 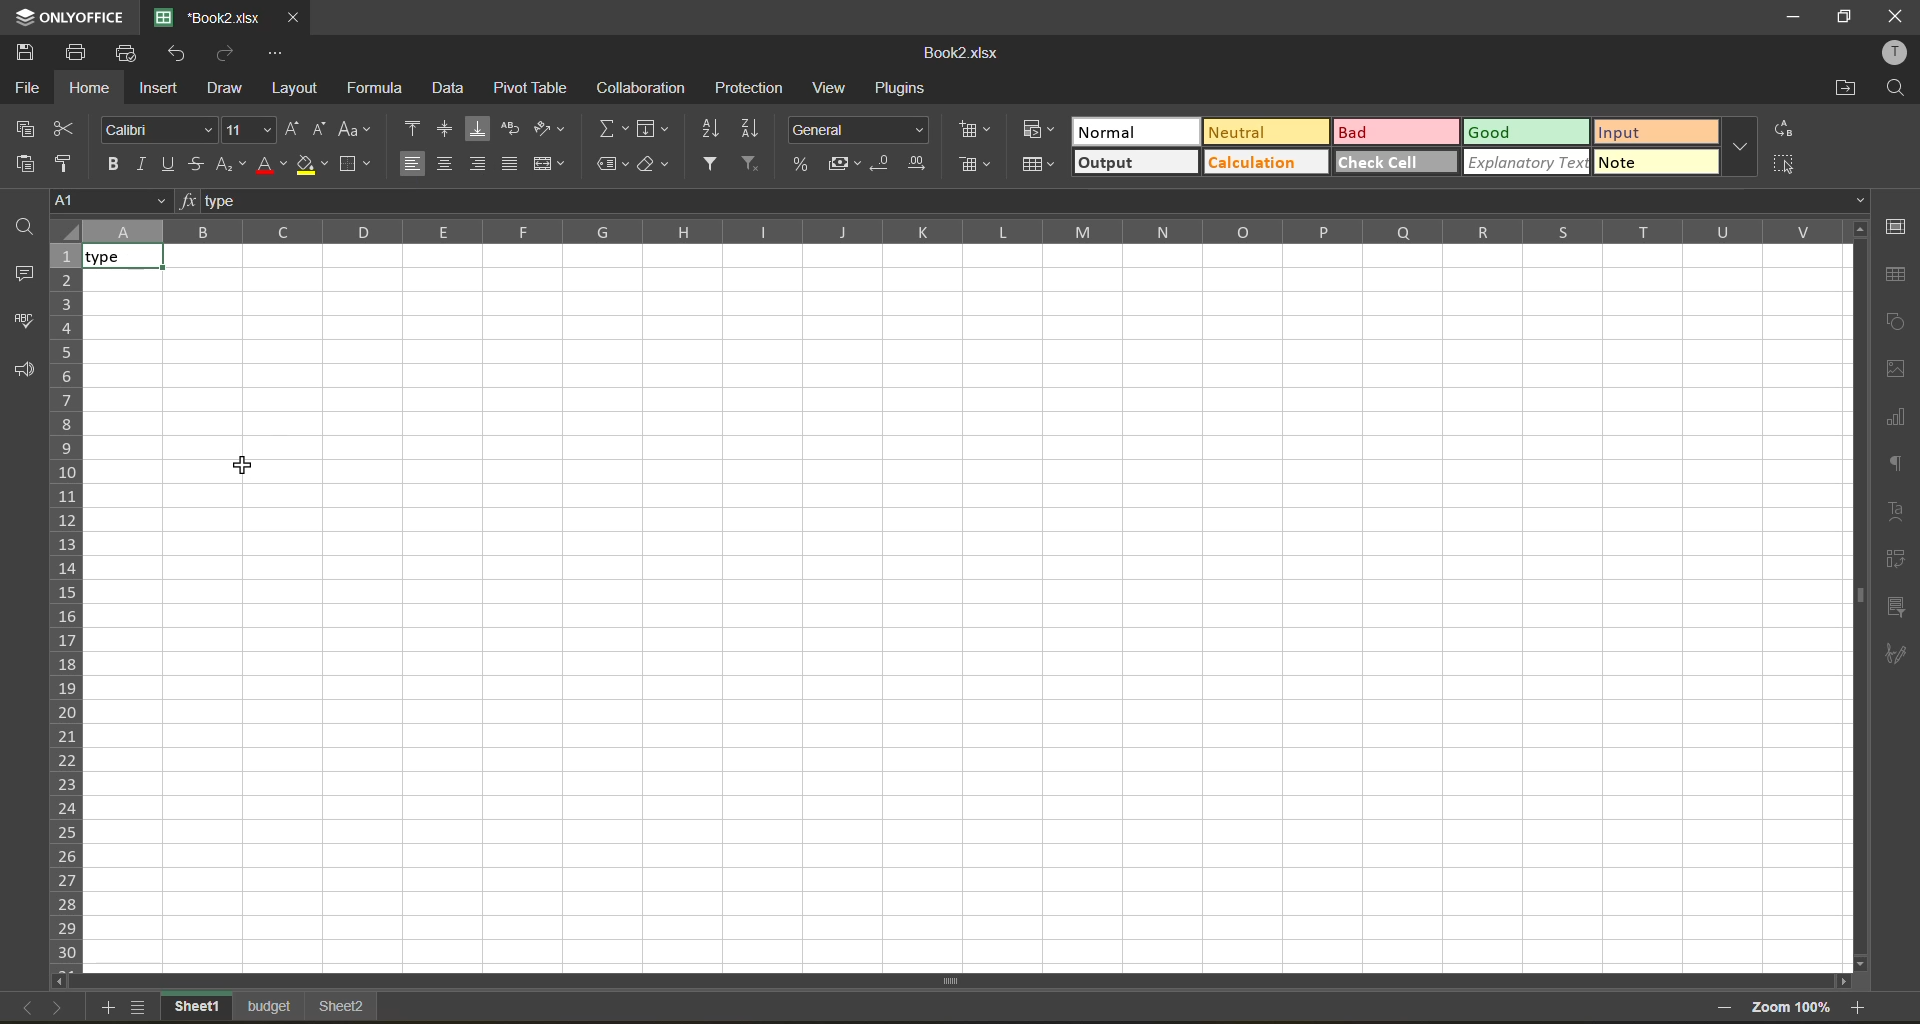 What do you see at coordinates (69, 162) in the screenshot?
I see `copy style` at bounding box center [69, 162].